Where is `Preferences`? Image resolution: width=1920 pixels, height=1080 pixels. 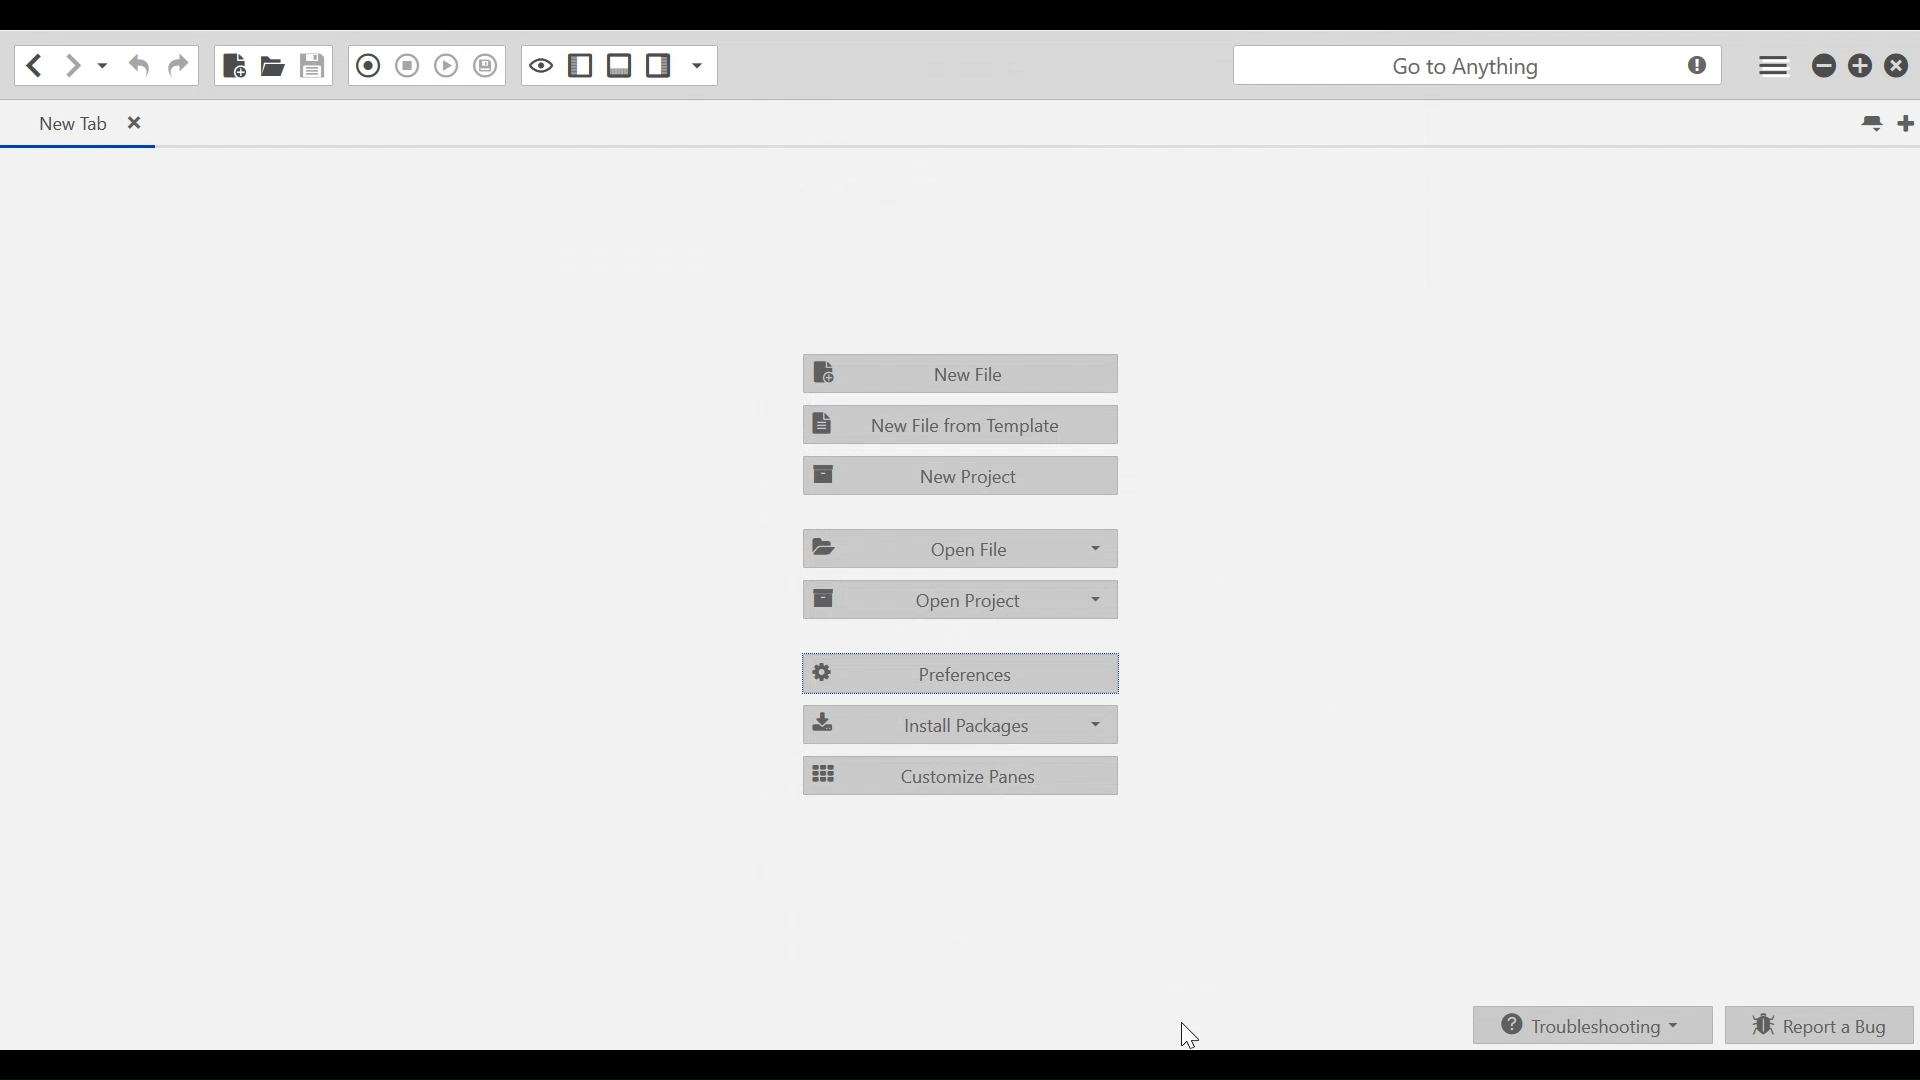 Preferences is located at coordinates (968, 673).